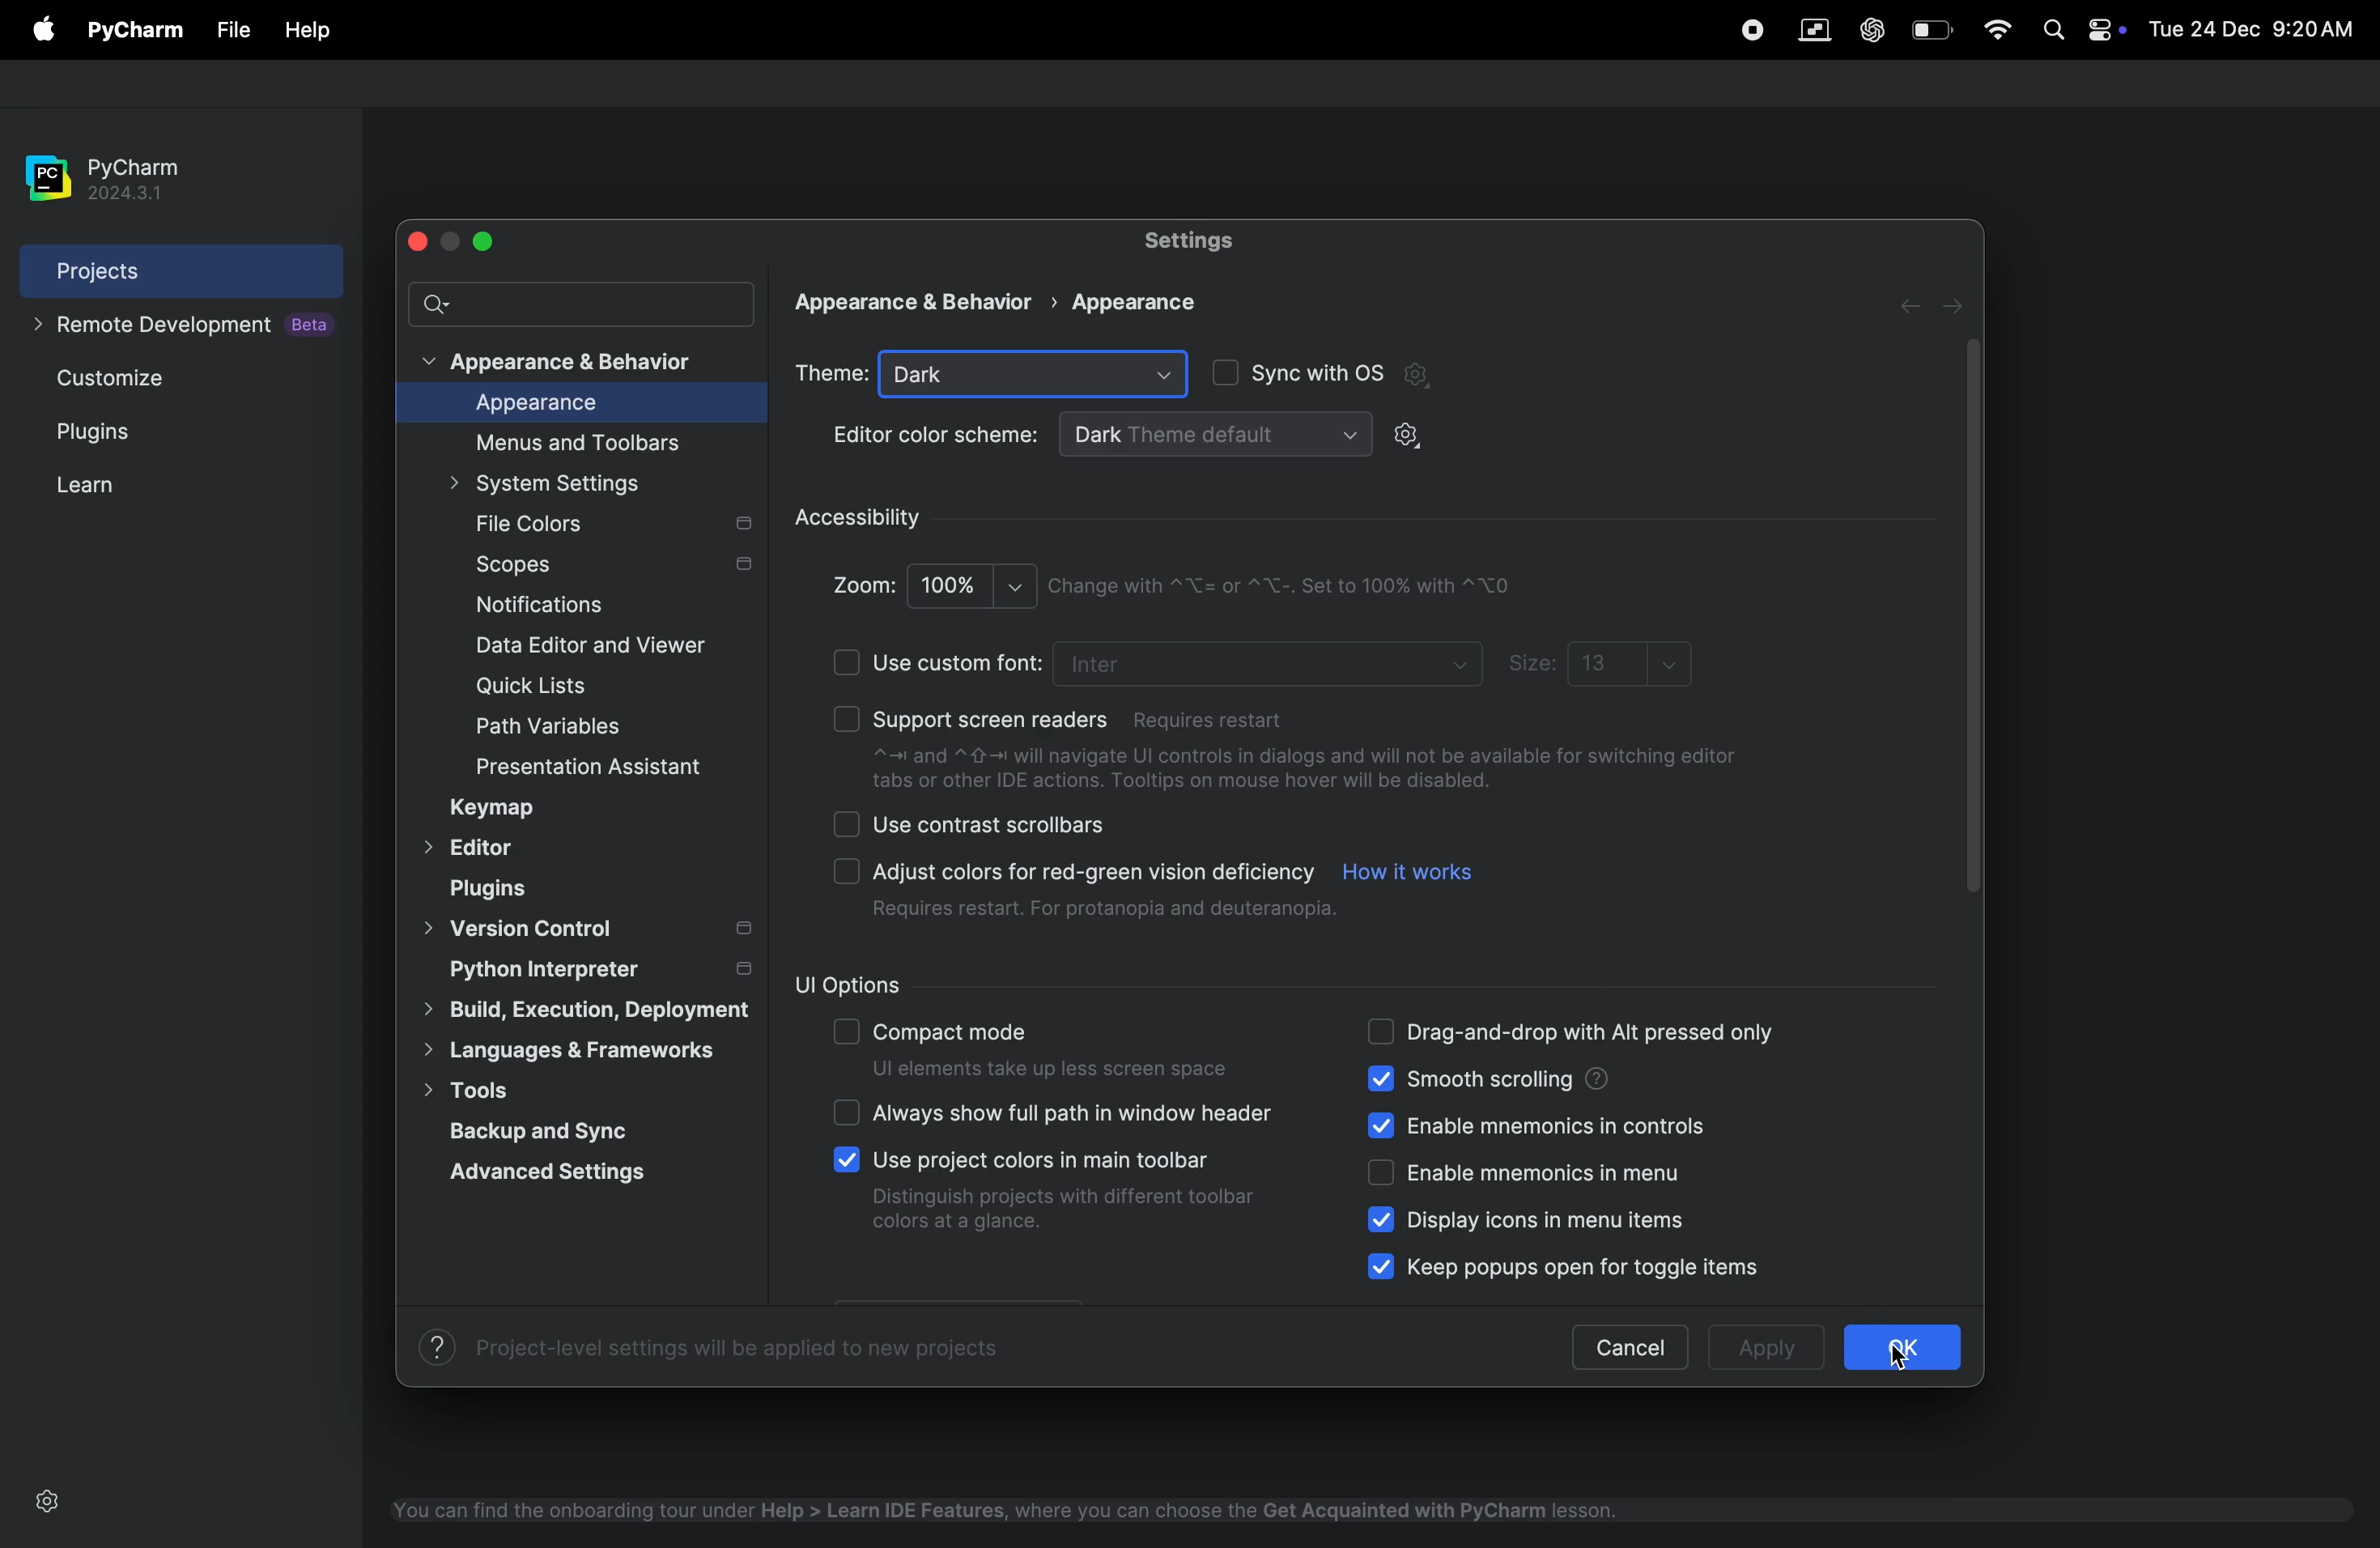  Describe the element at coordinates (975, 586) in the screenshot. I see `zoom` at that location.